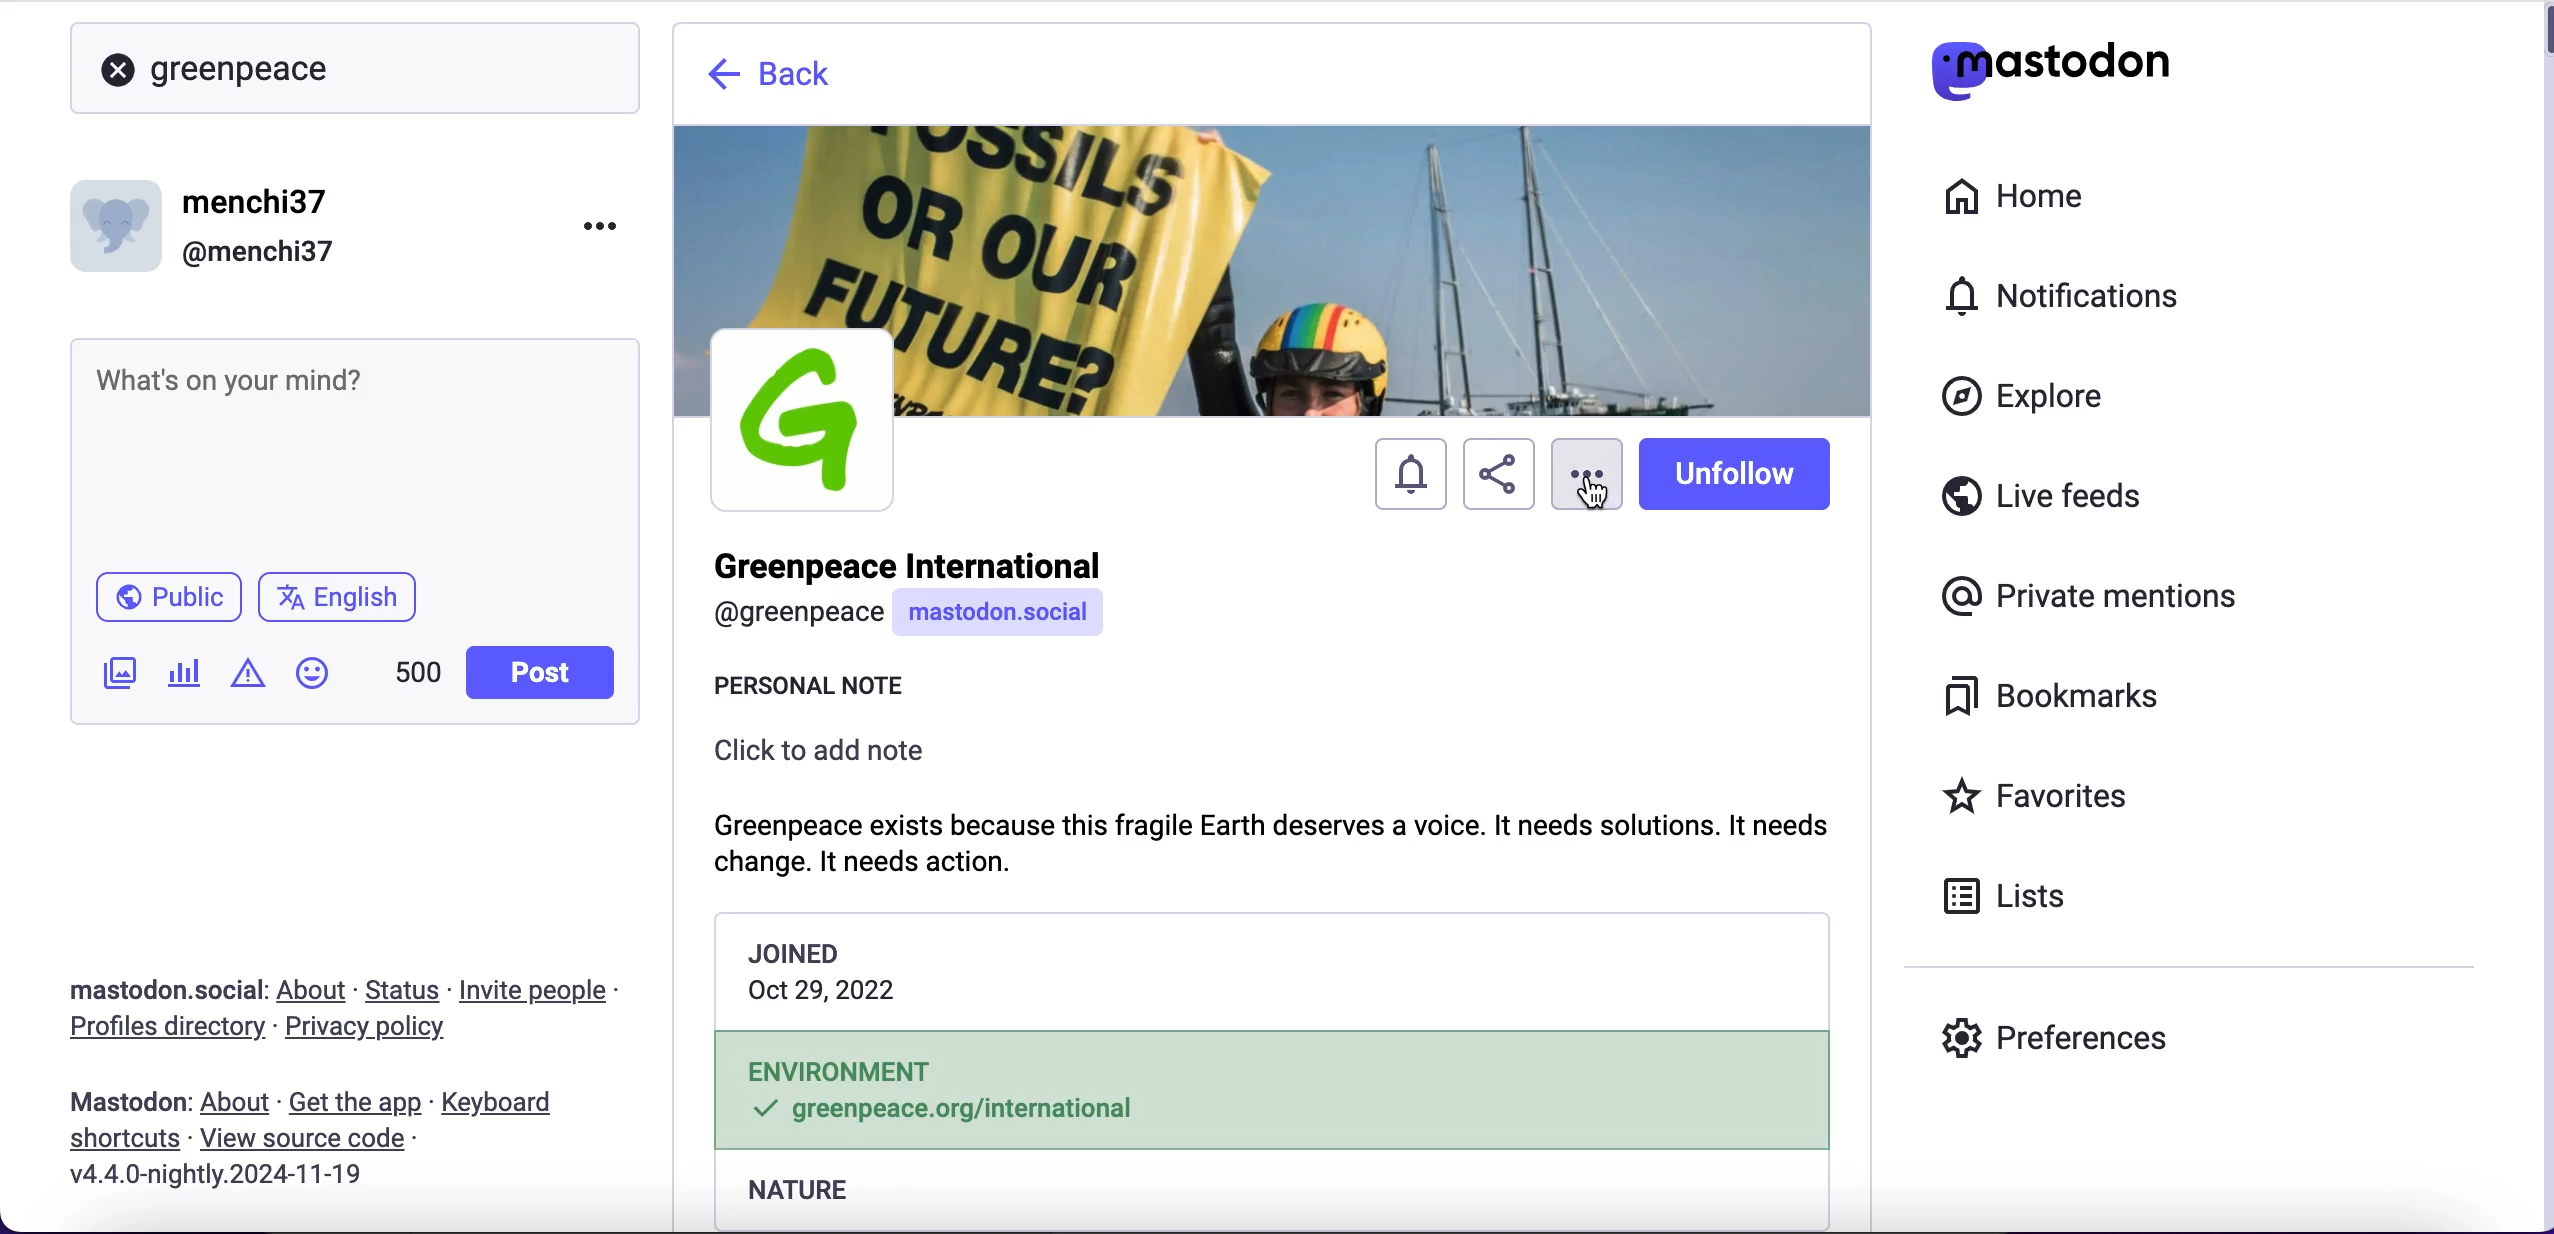 The height and width of the screenshot is (1234, 2554). What do you see at coordinates (2043, 503) in the screenshot?
I see `live feeds` at bounding box center [2043, 503].